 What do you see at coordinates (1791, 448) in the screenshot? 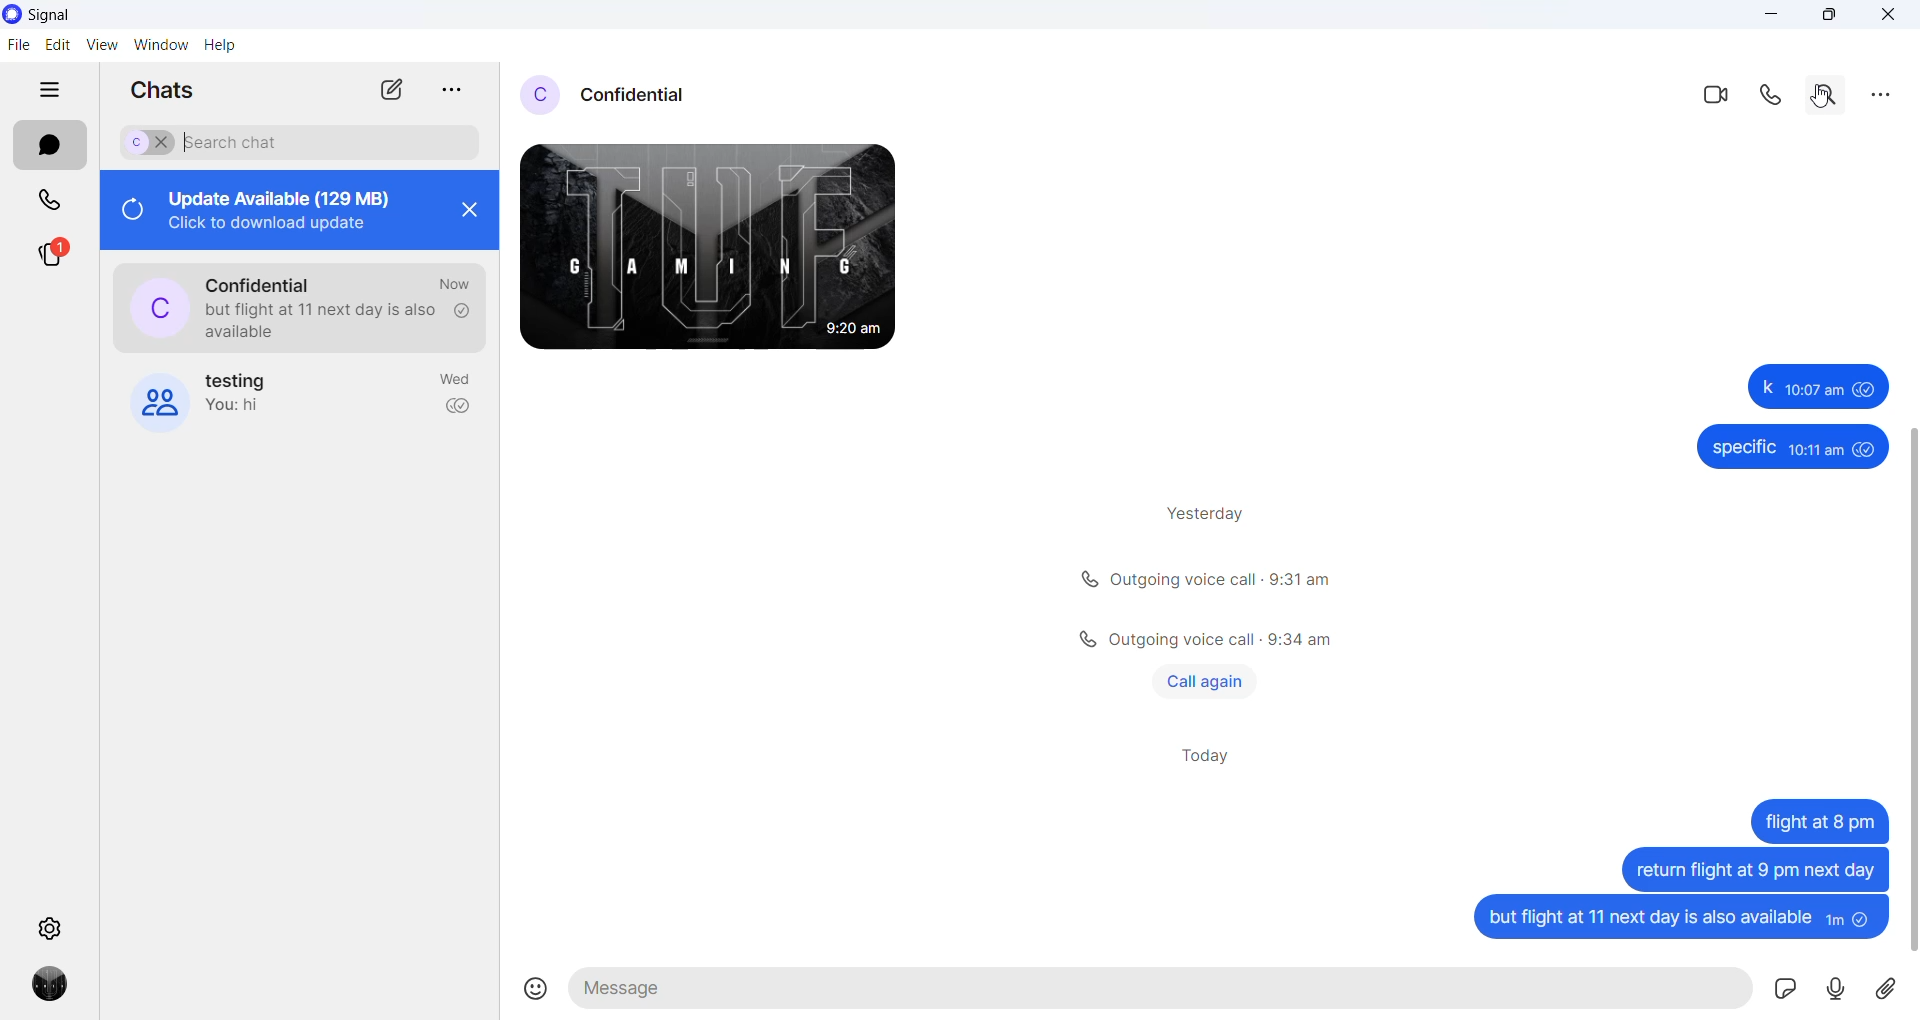
I see `` at bounding box center [1791, 448].